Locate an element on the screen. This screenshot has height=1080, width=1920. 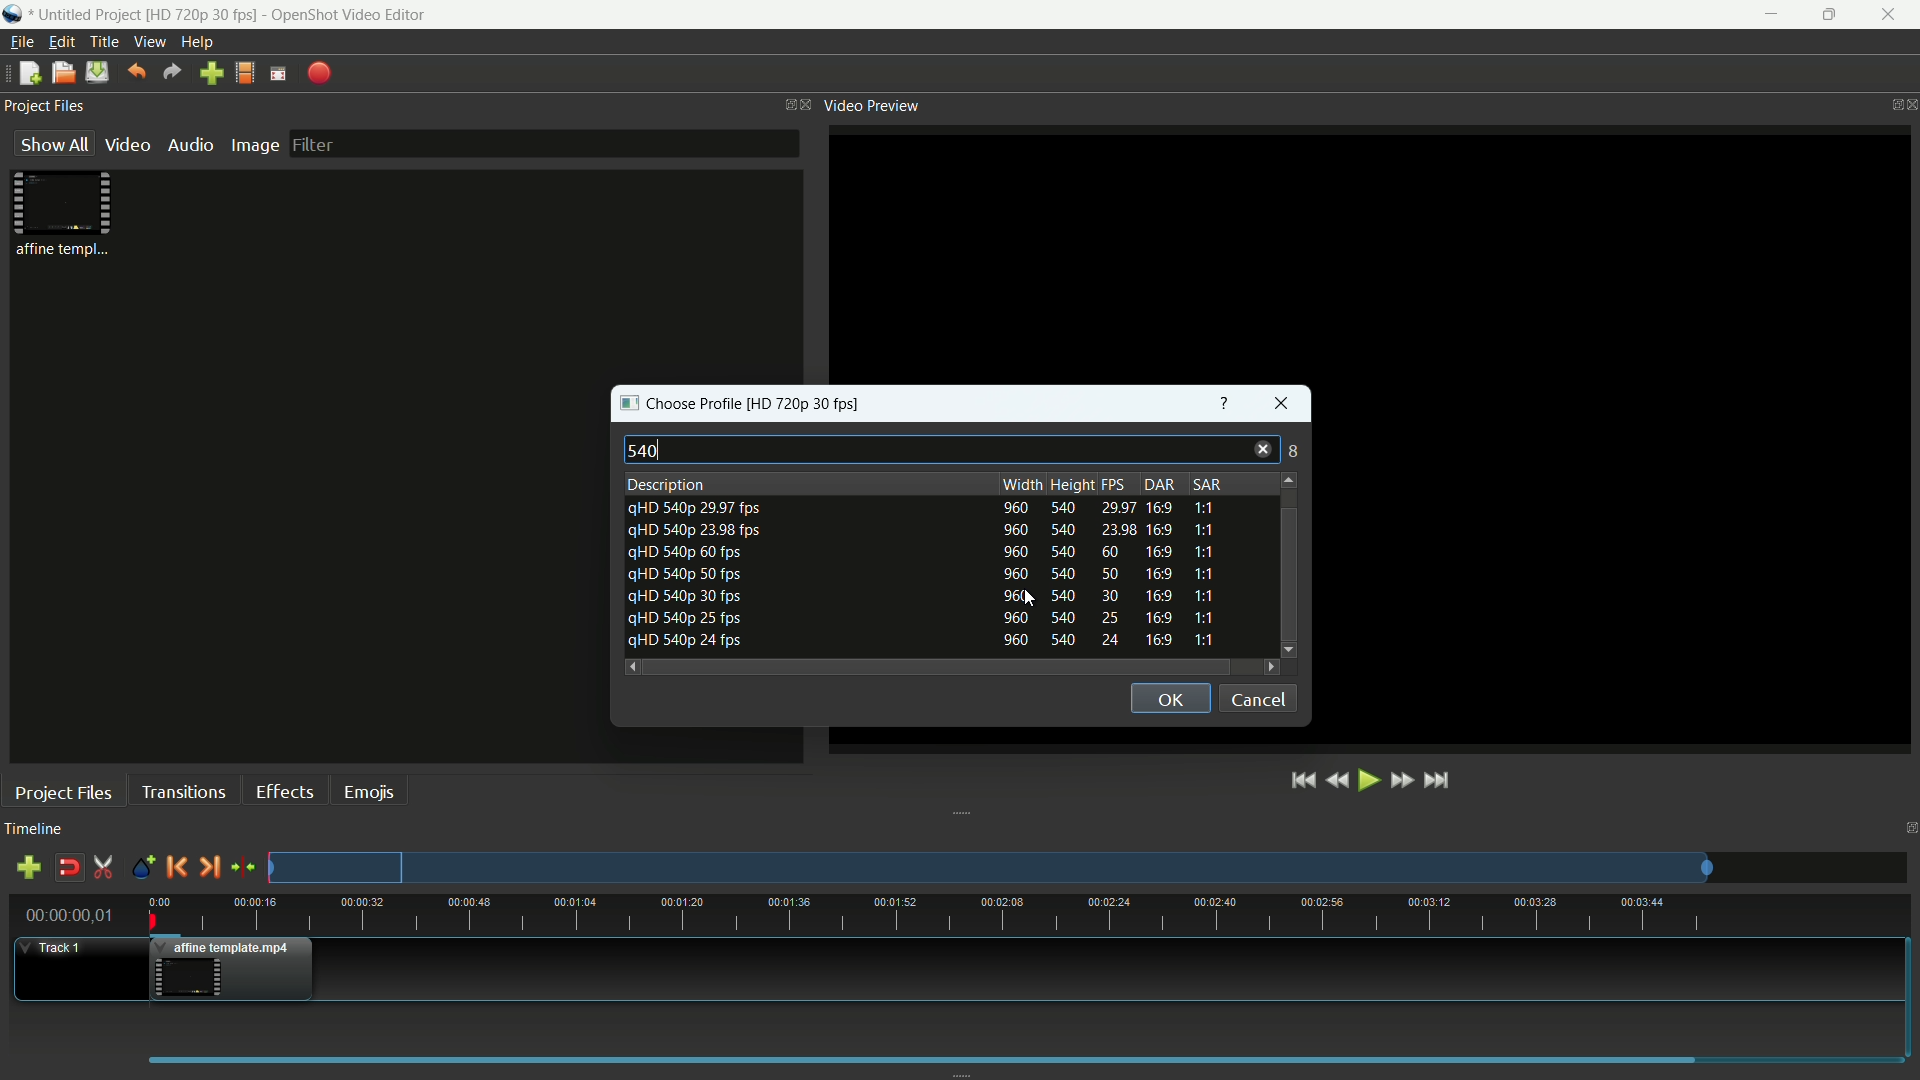
edit menu is located at coordinates (61, 42).